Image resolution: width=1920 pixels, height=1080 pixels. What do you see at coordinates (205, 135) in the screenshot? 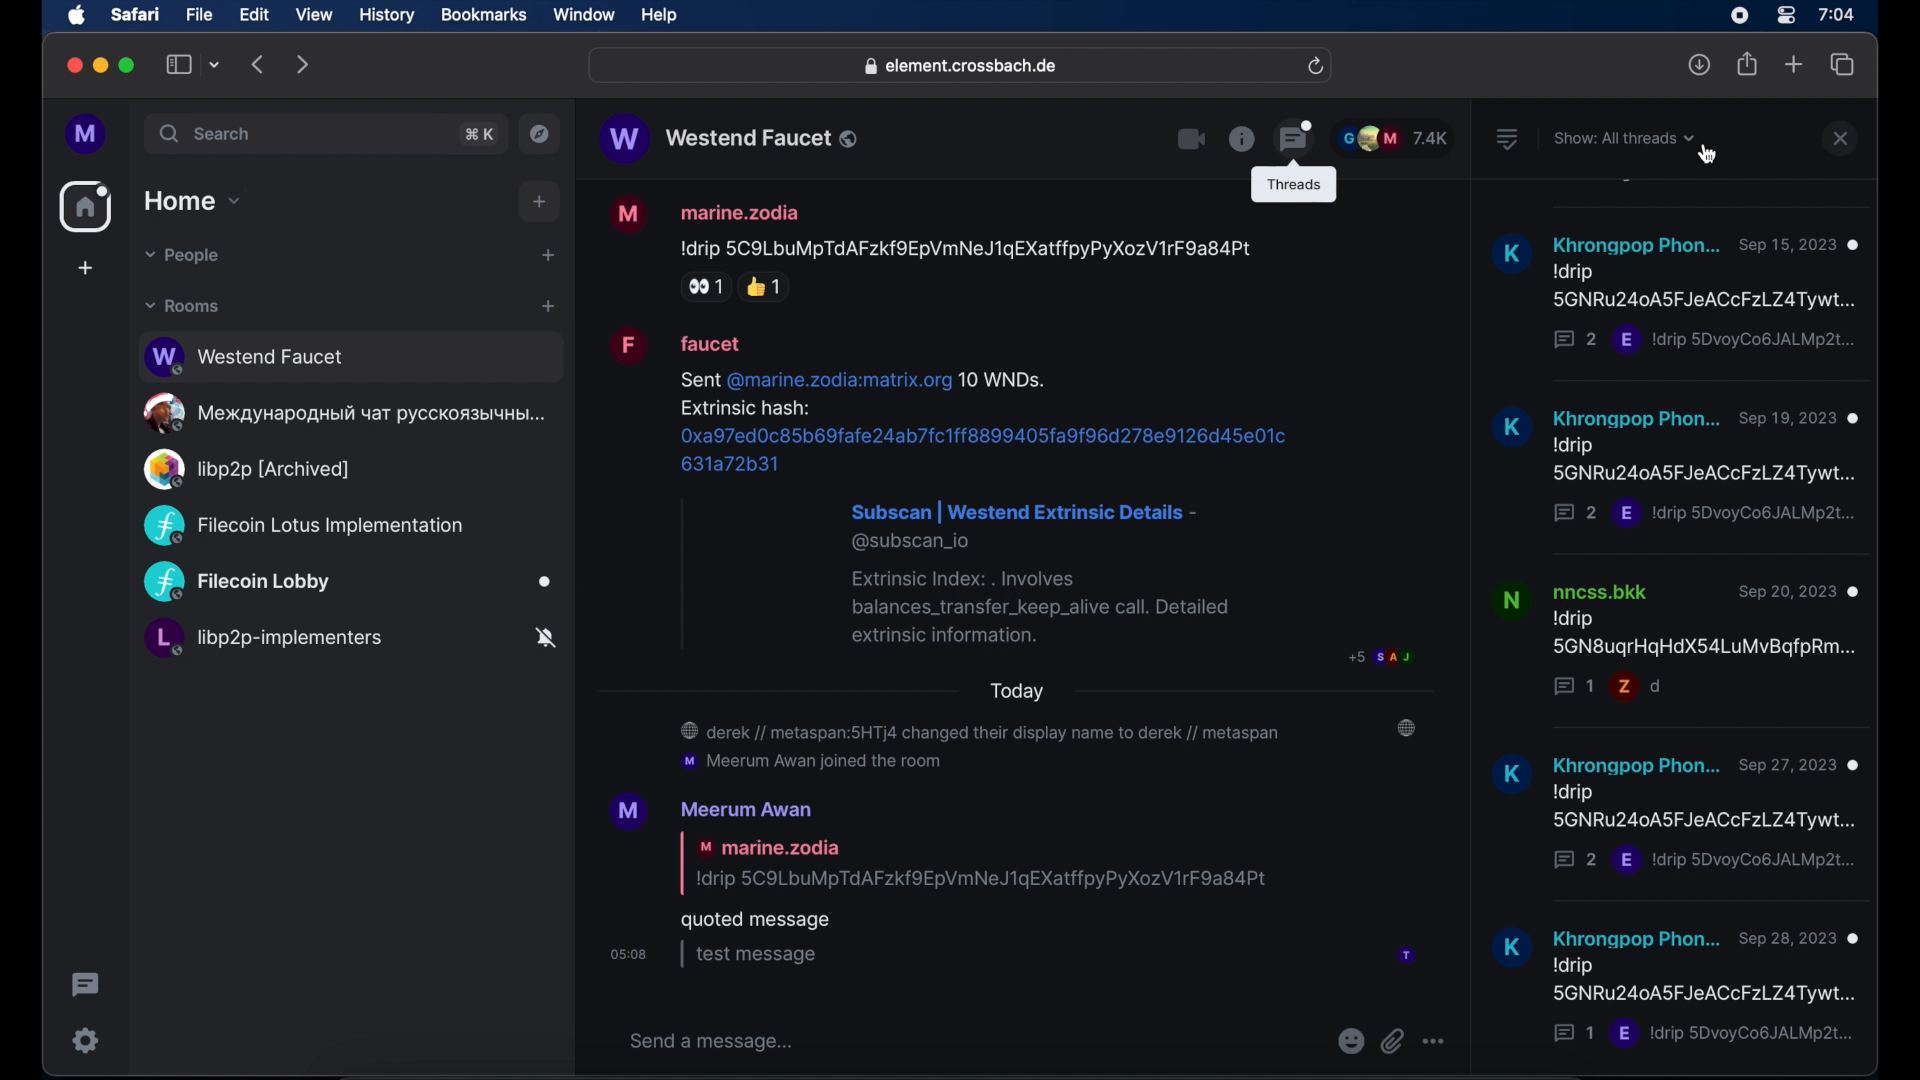
I see `search` at bounding box center [205, 135].